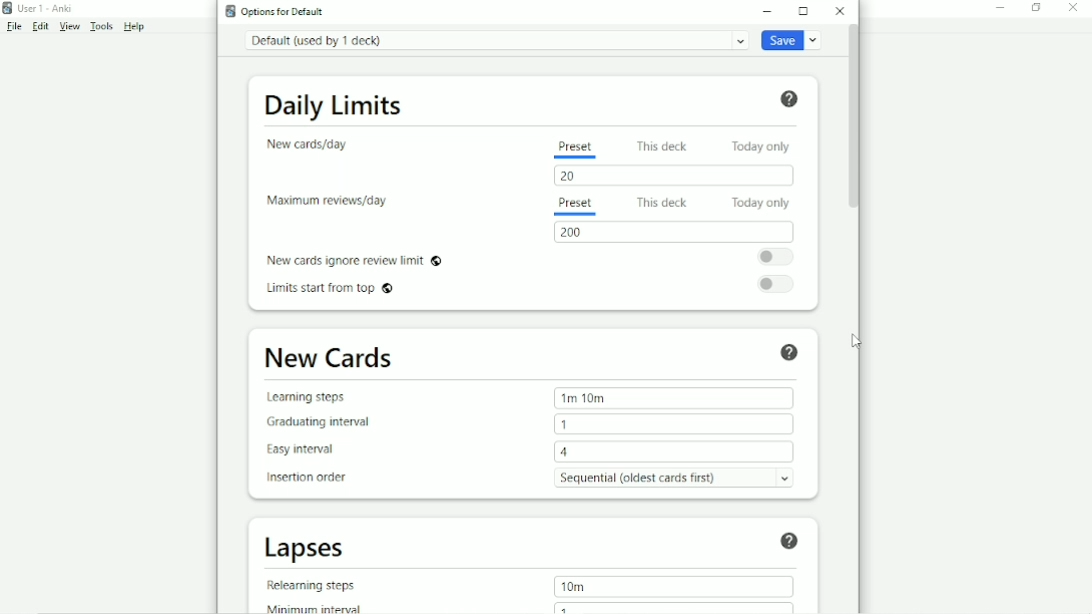  Describe the element at coordinates (763, 146) in the screenshot. I see `Today only` at that location.